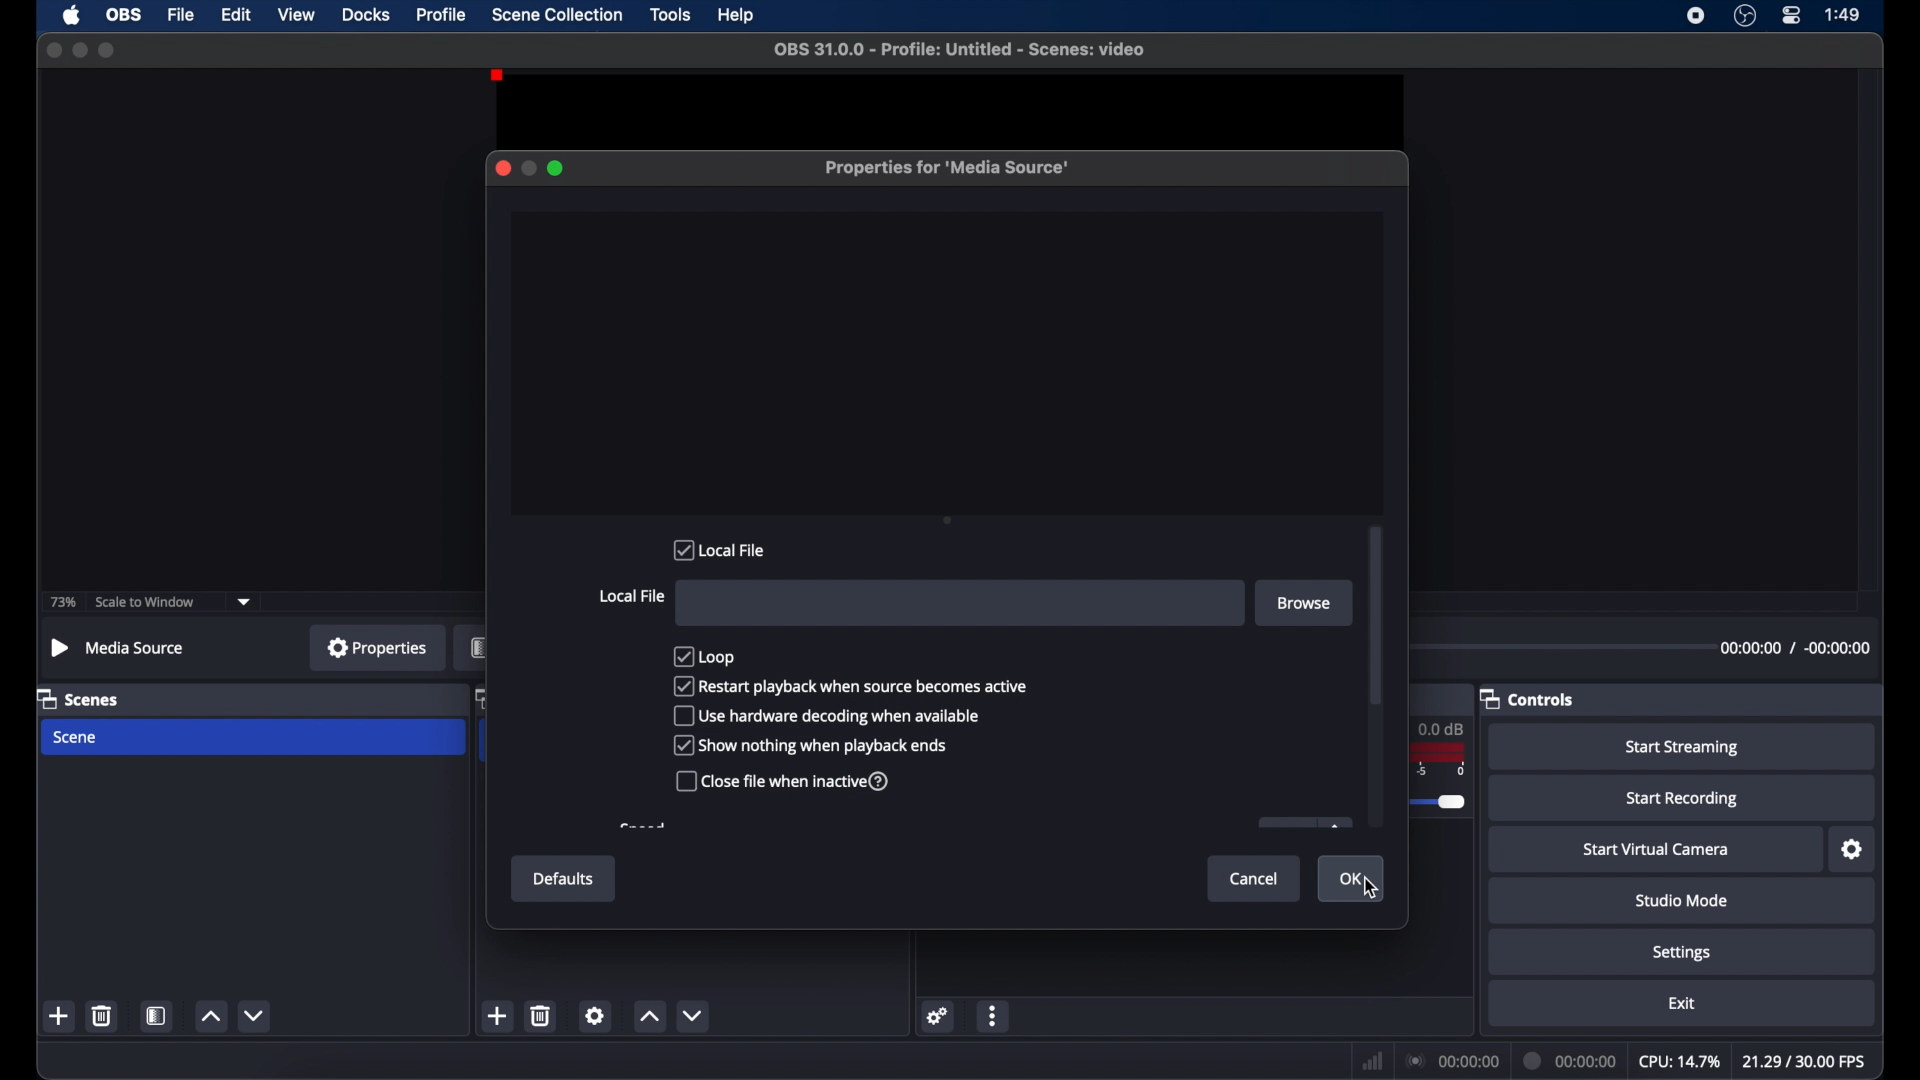 The image size is (1920, 1080). I want to click on duration, so click(1572, 1059).